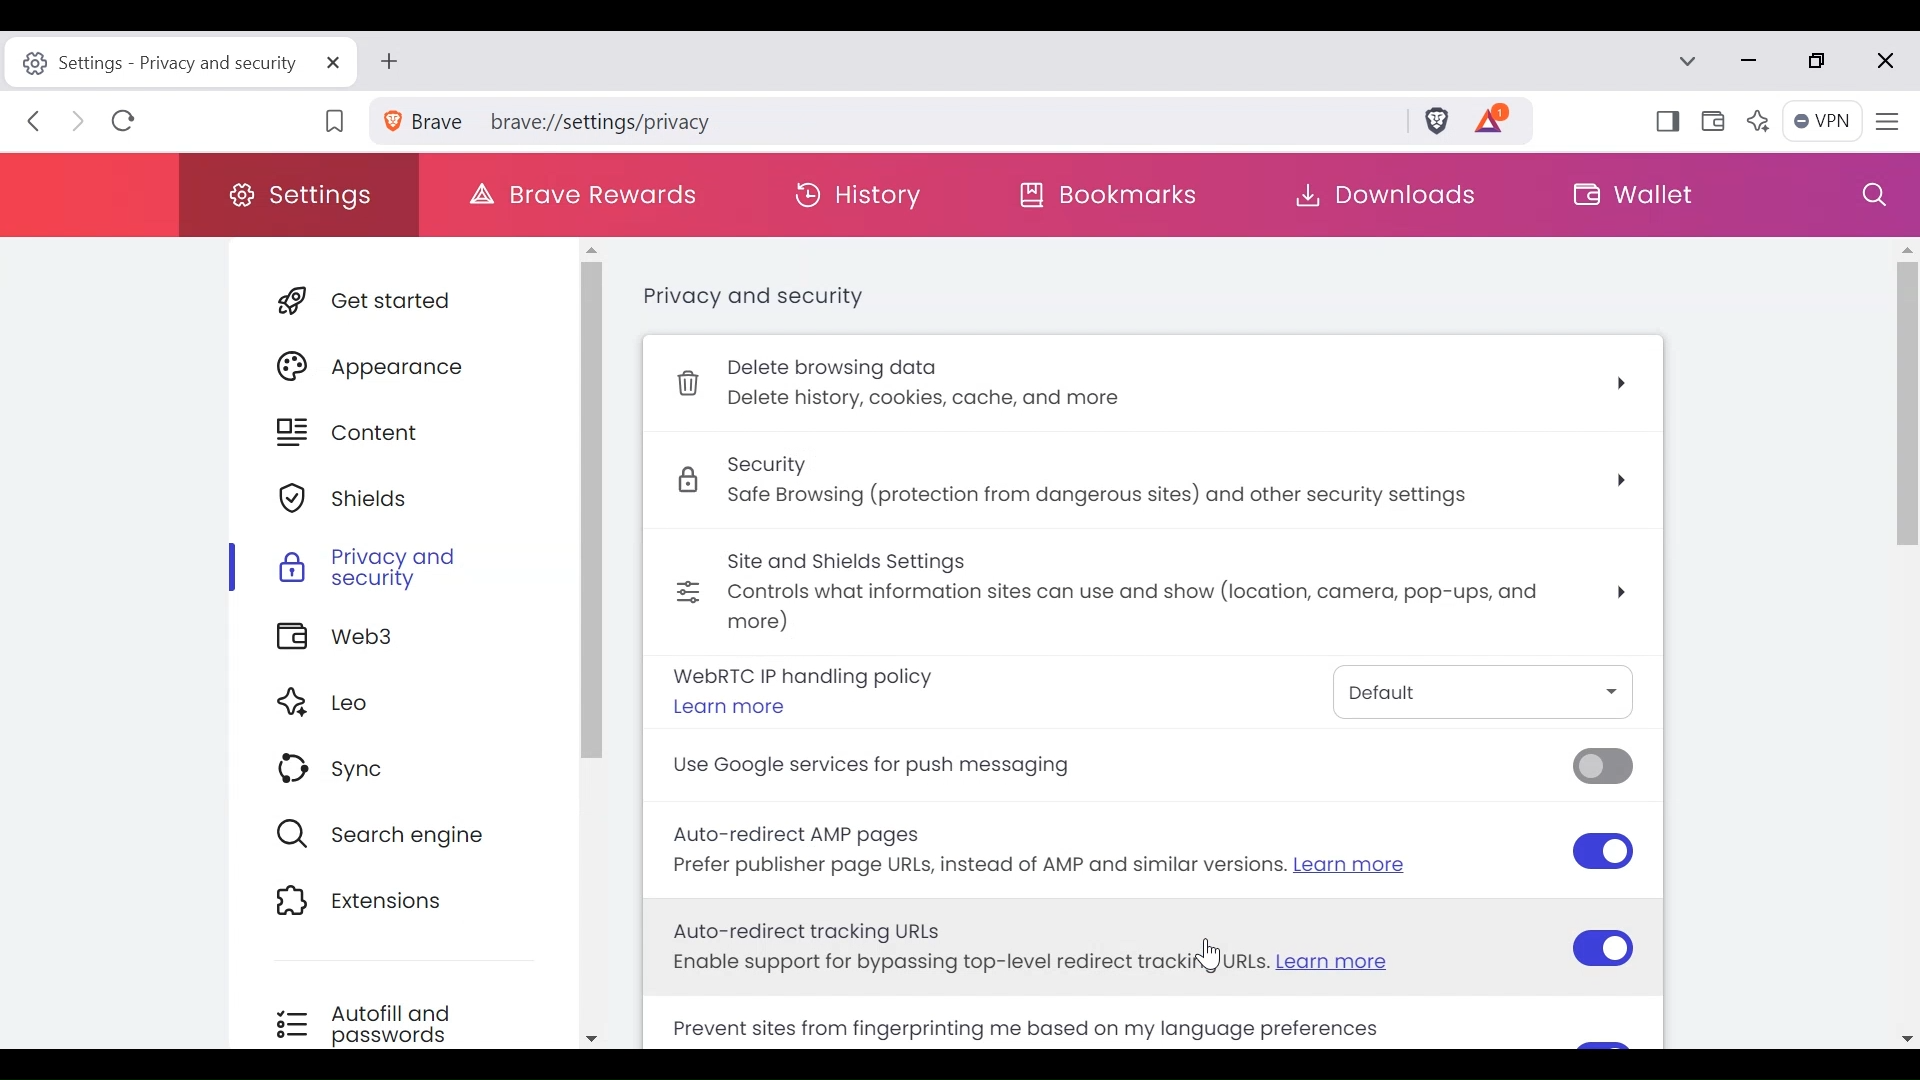 The width and height of the screenshot is (1920, 1080). What do you see at coordinates (400, 500) in the screenshot?
I see `Shield` at bounding box center [400, 500].